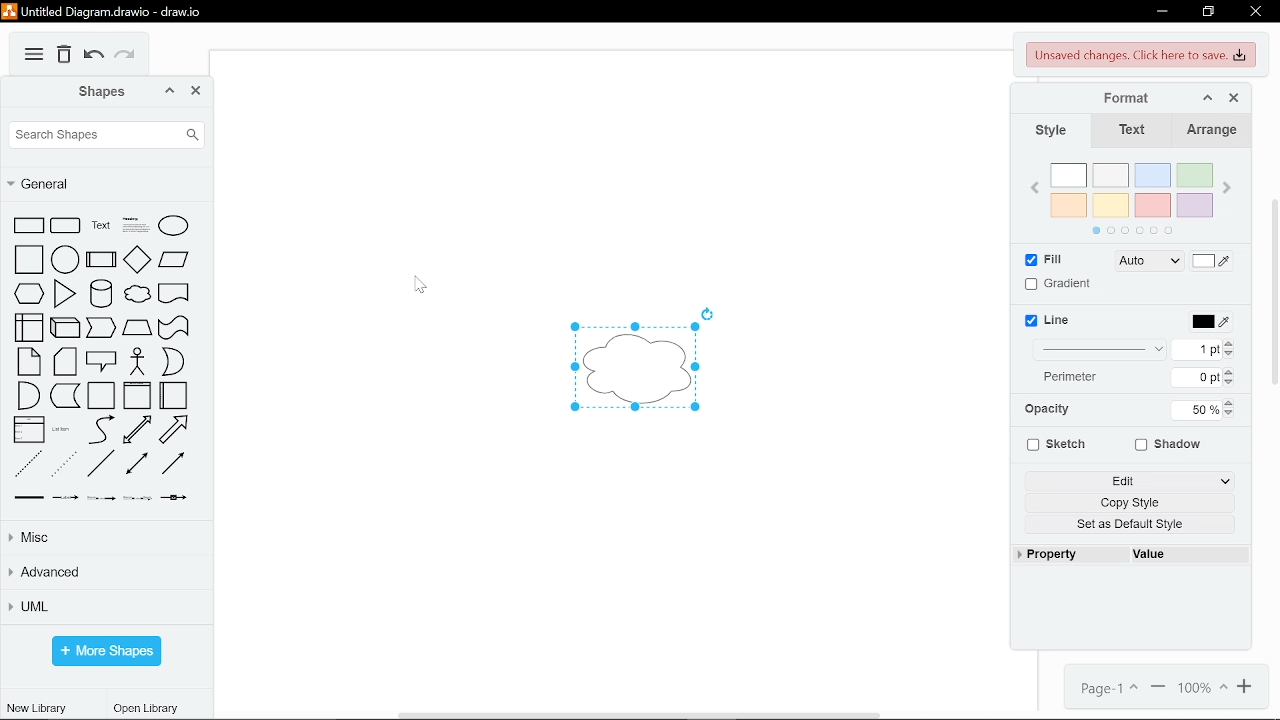  Describe the element at coordinates (1197, 410) in the screenshot. I see `current opacity` at that location.